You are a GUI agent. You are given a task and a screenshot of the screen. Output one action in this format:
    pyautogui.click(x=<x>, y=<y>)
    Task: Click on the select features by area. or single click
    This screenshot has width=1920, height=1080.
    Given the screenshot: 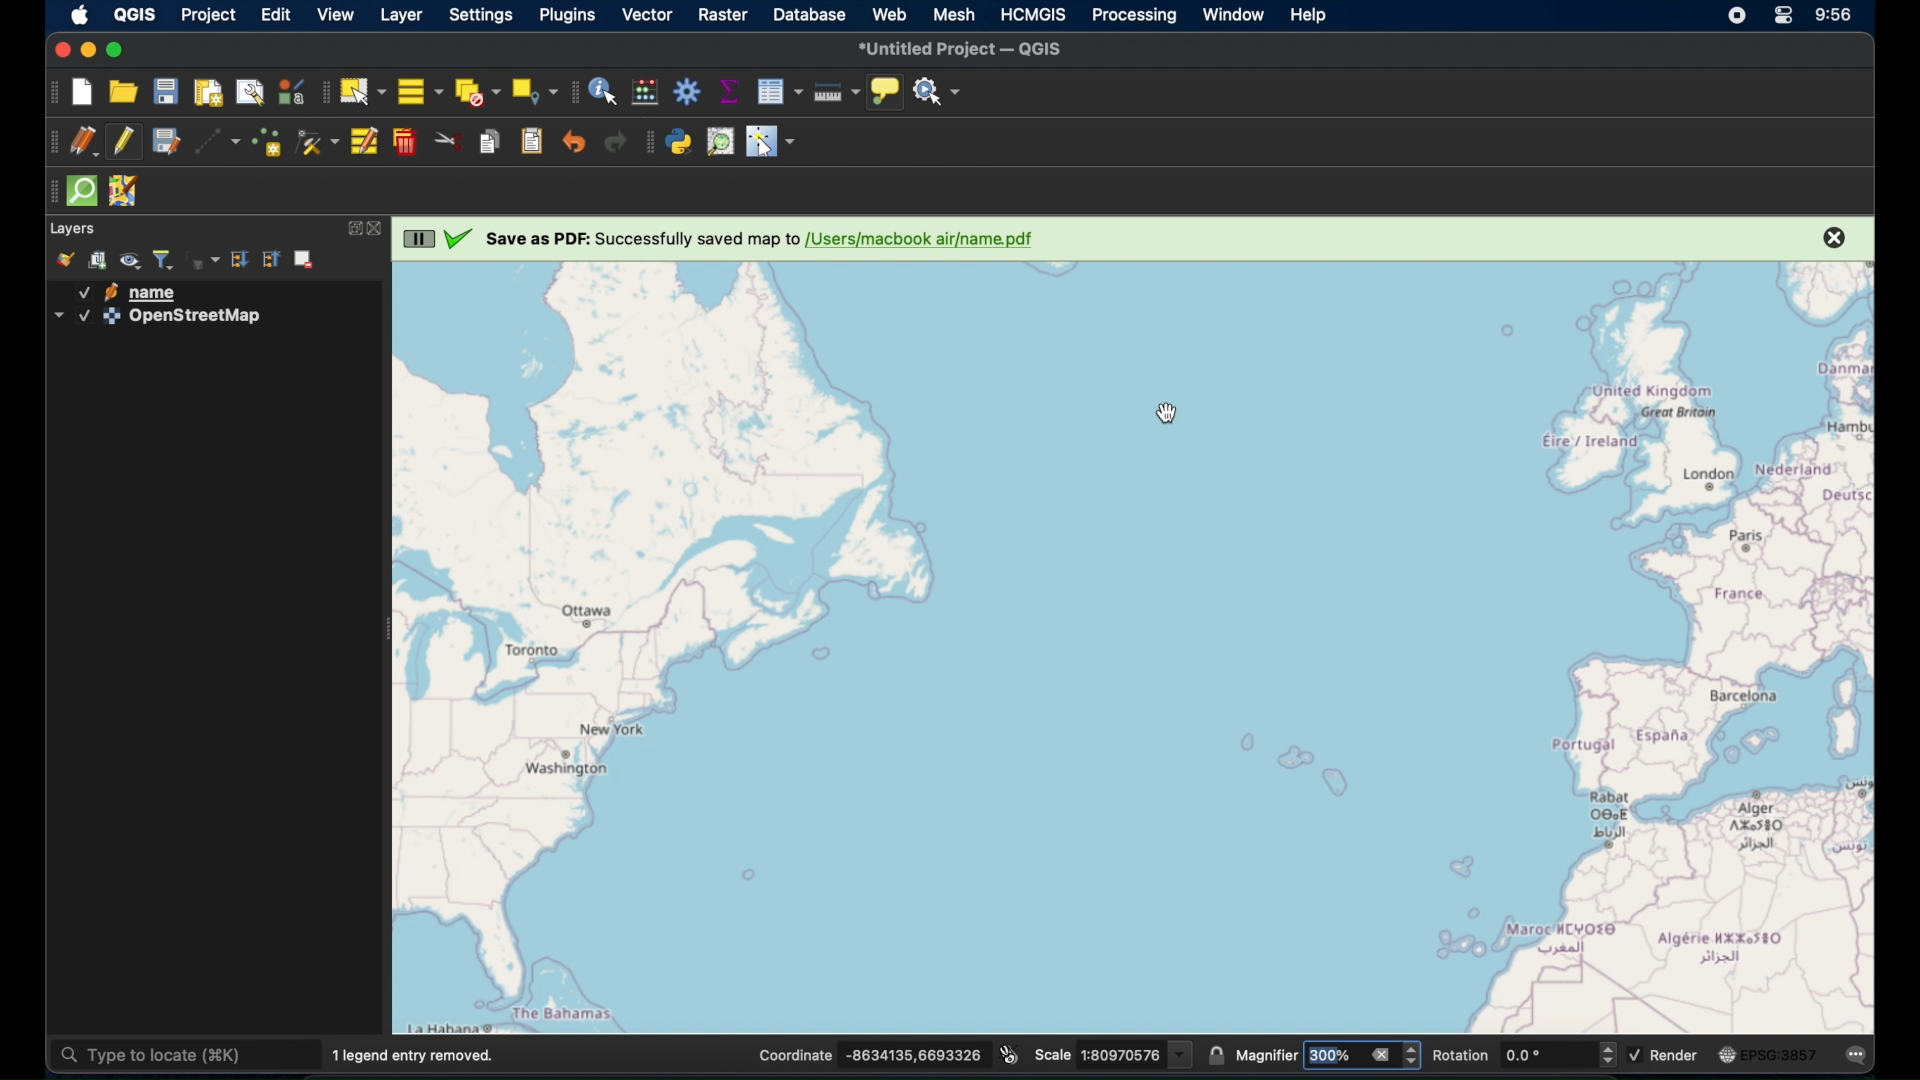 What is the action you would take?
    pyautogui.click(x=363, y=92)
    